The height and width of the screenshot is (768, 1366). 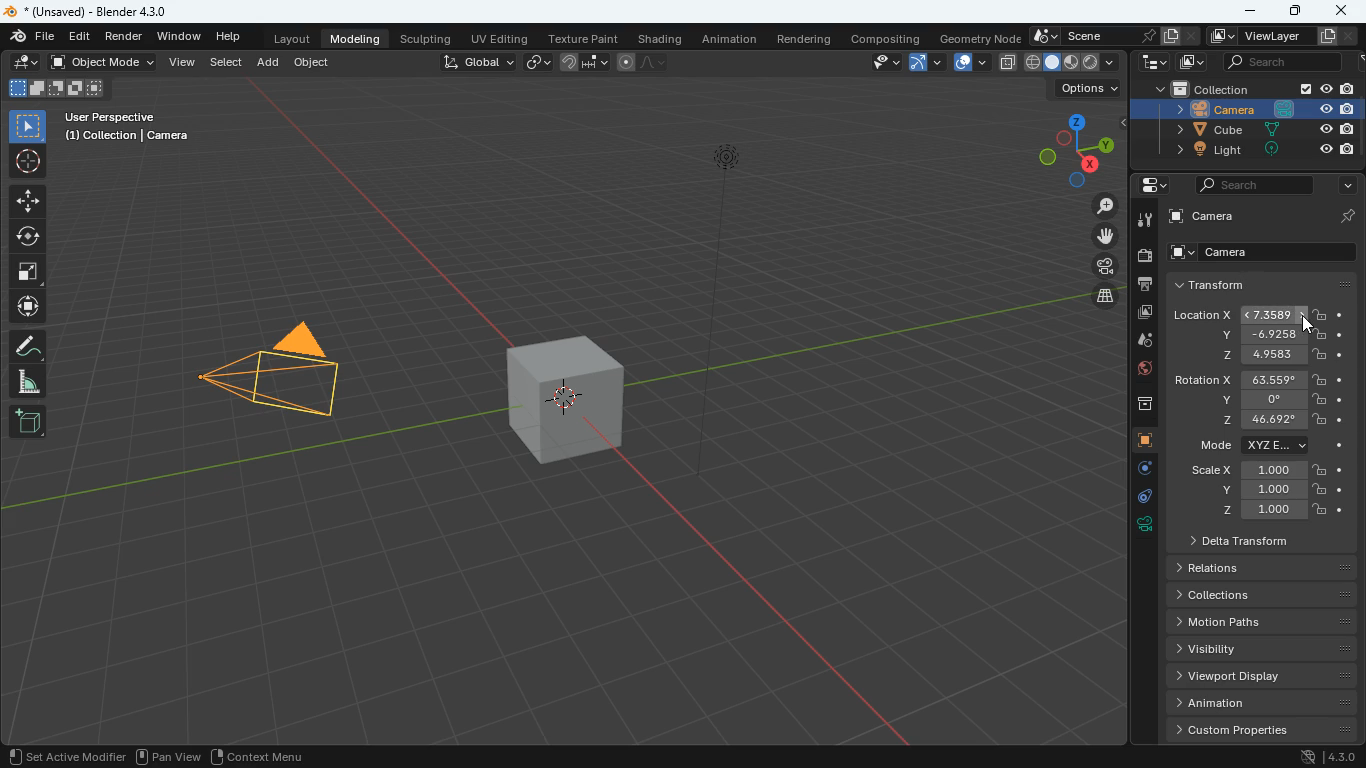 What do you see at coordinates (1136, 498) in the screenshot?
I see `edge` at bounding box center [1136, 498].